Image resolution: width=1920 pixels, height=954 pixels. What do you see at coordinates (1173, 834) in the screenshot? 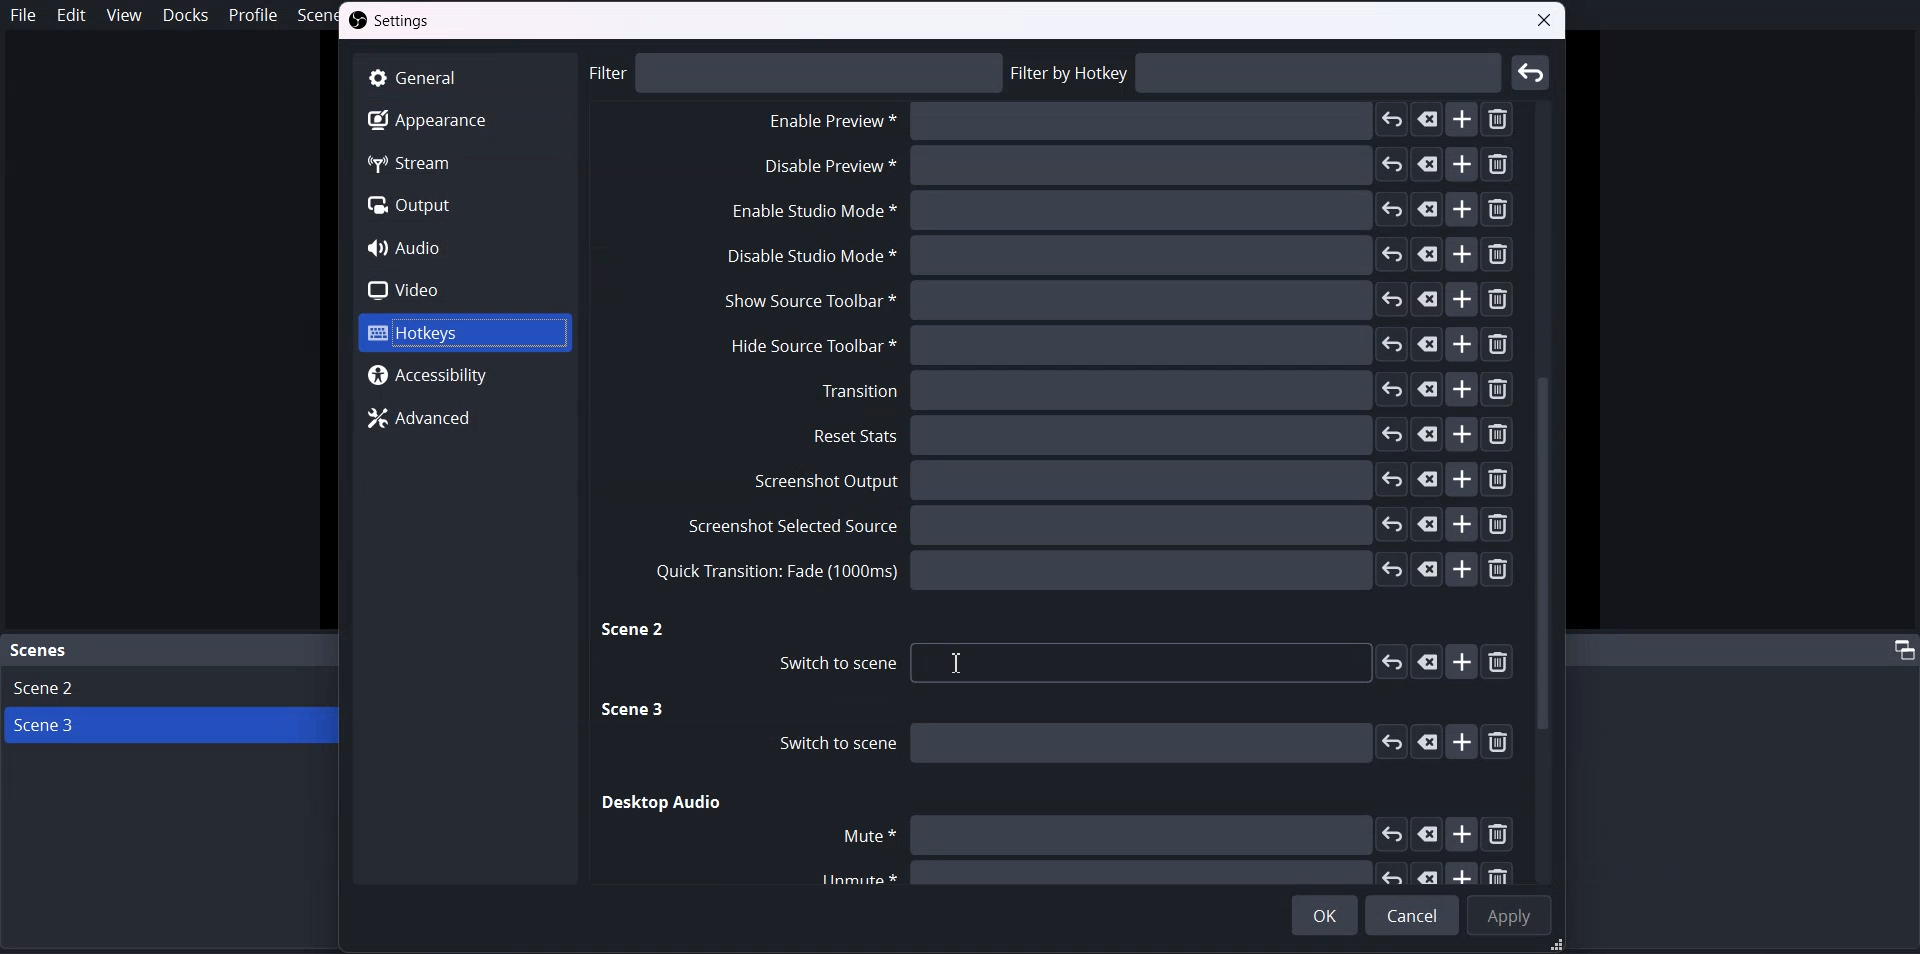
I see `mute` at bounding box center [1173, 834].